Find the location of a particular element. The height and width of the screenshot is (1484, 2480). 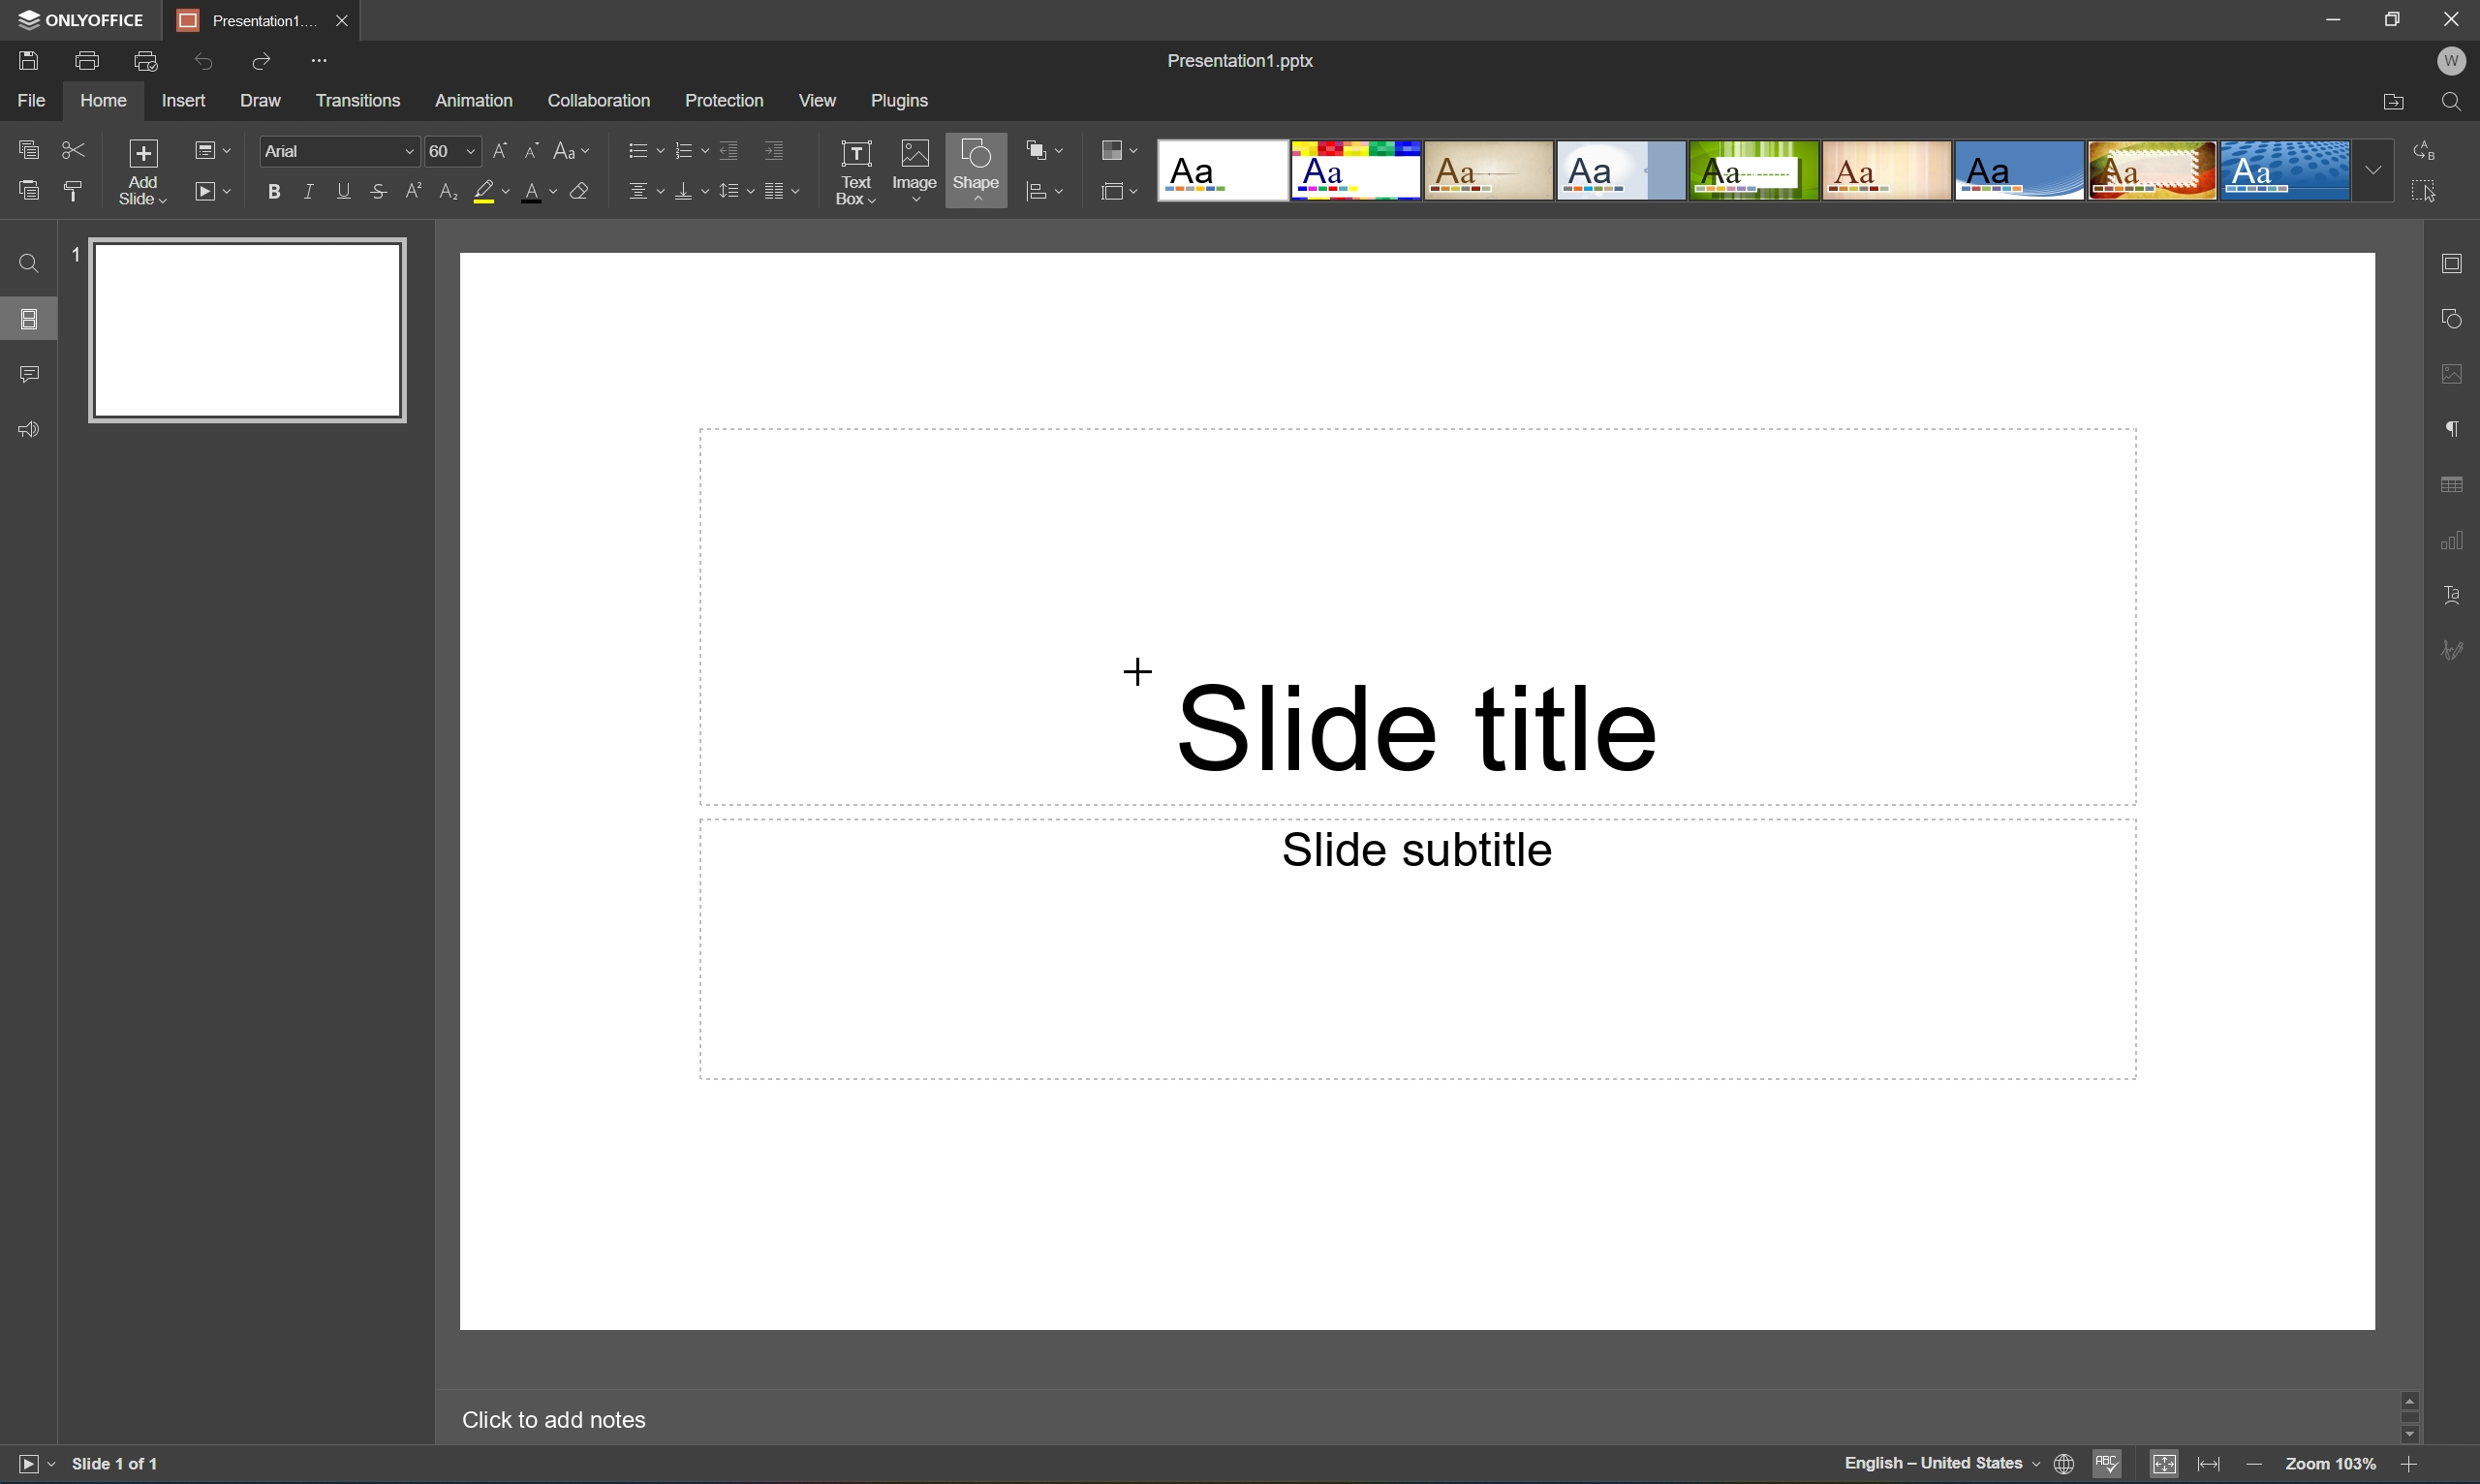

Slide is located at coordinates (250, 329).